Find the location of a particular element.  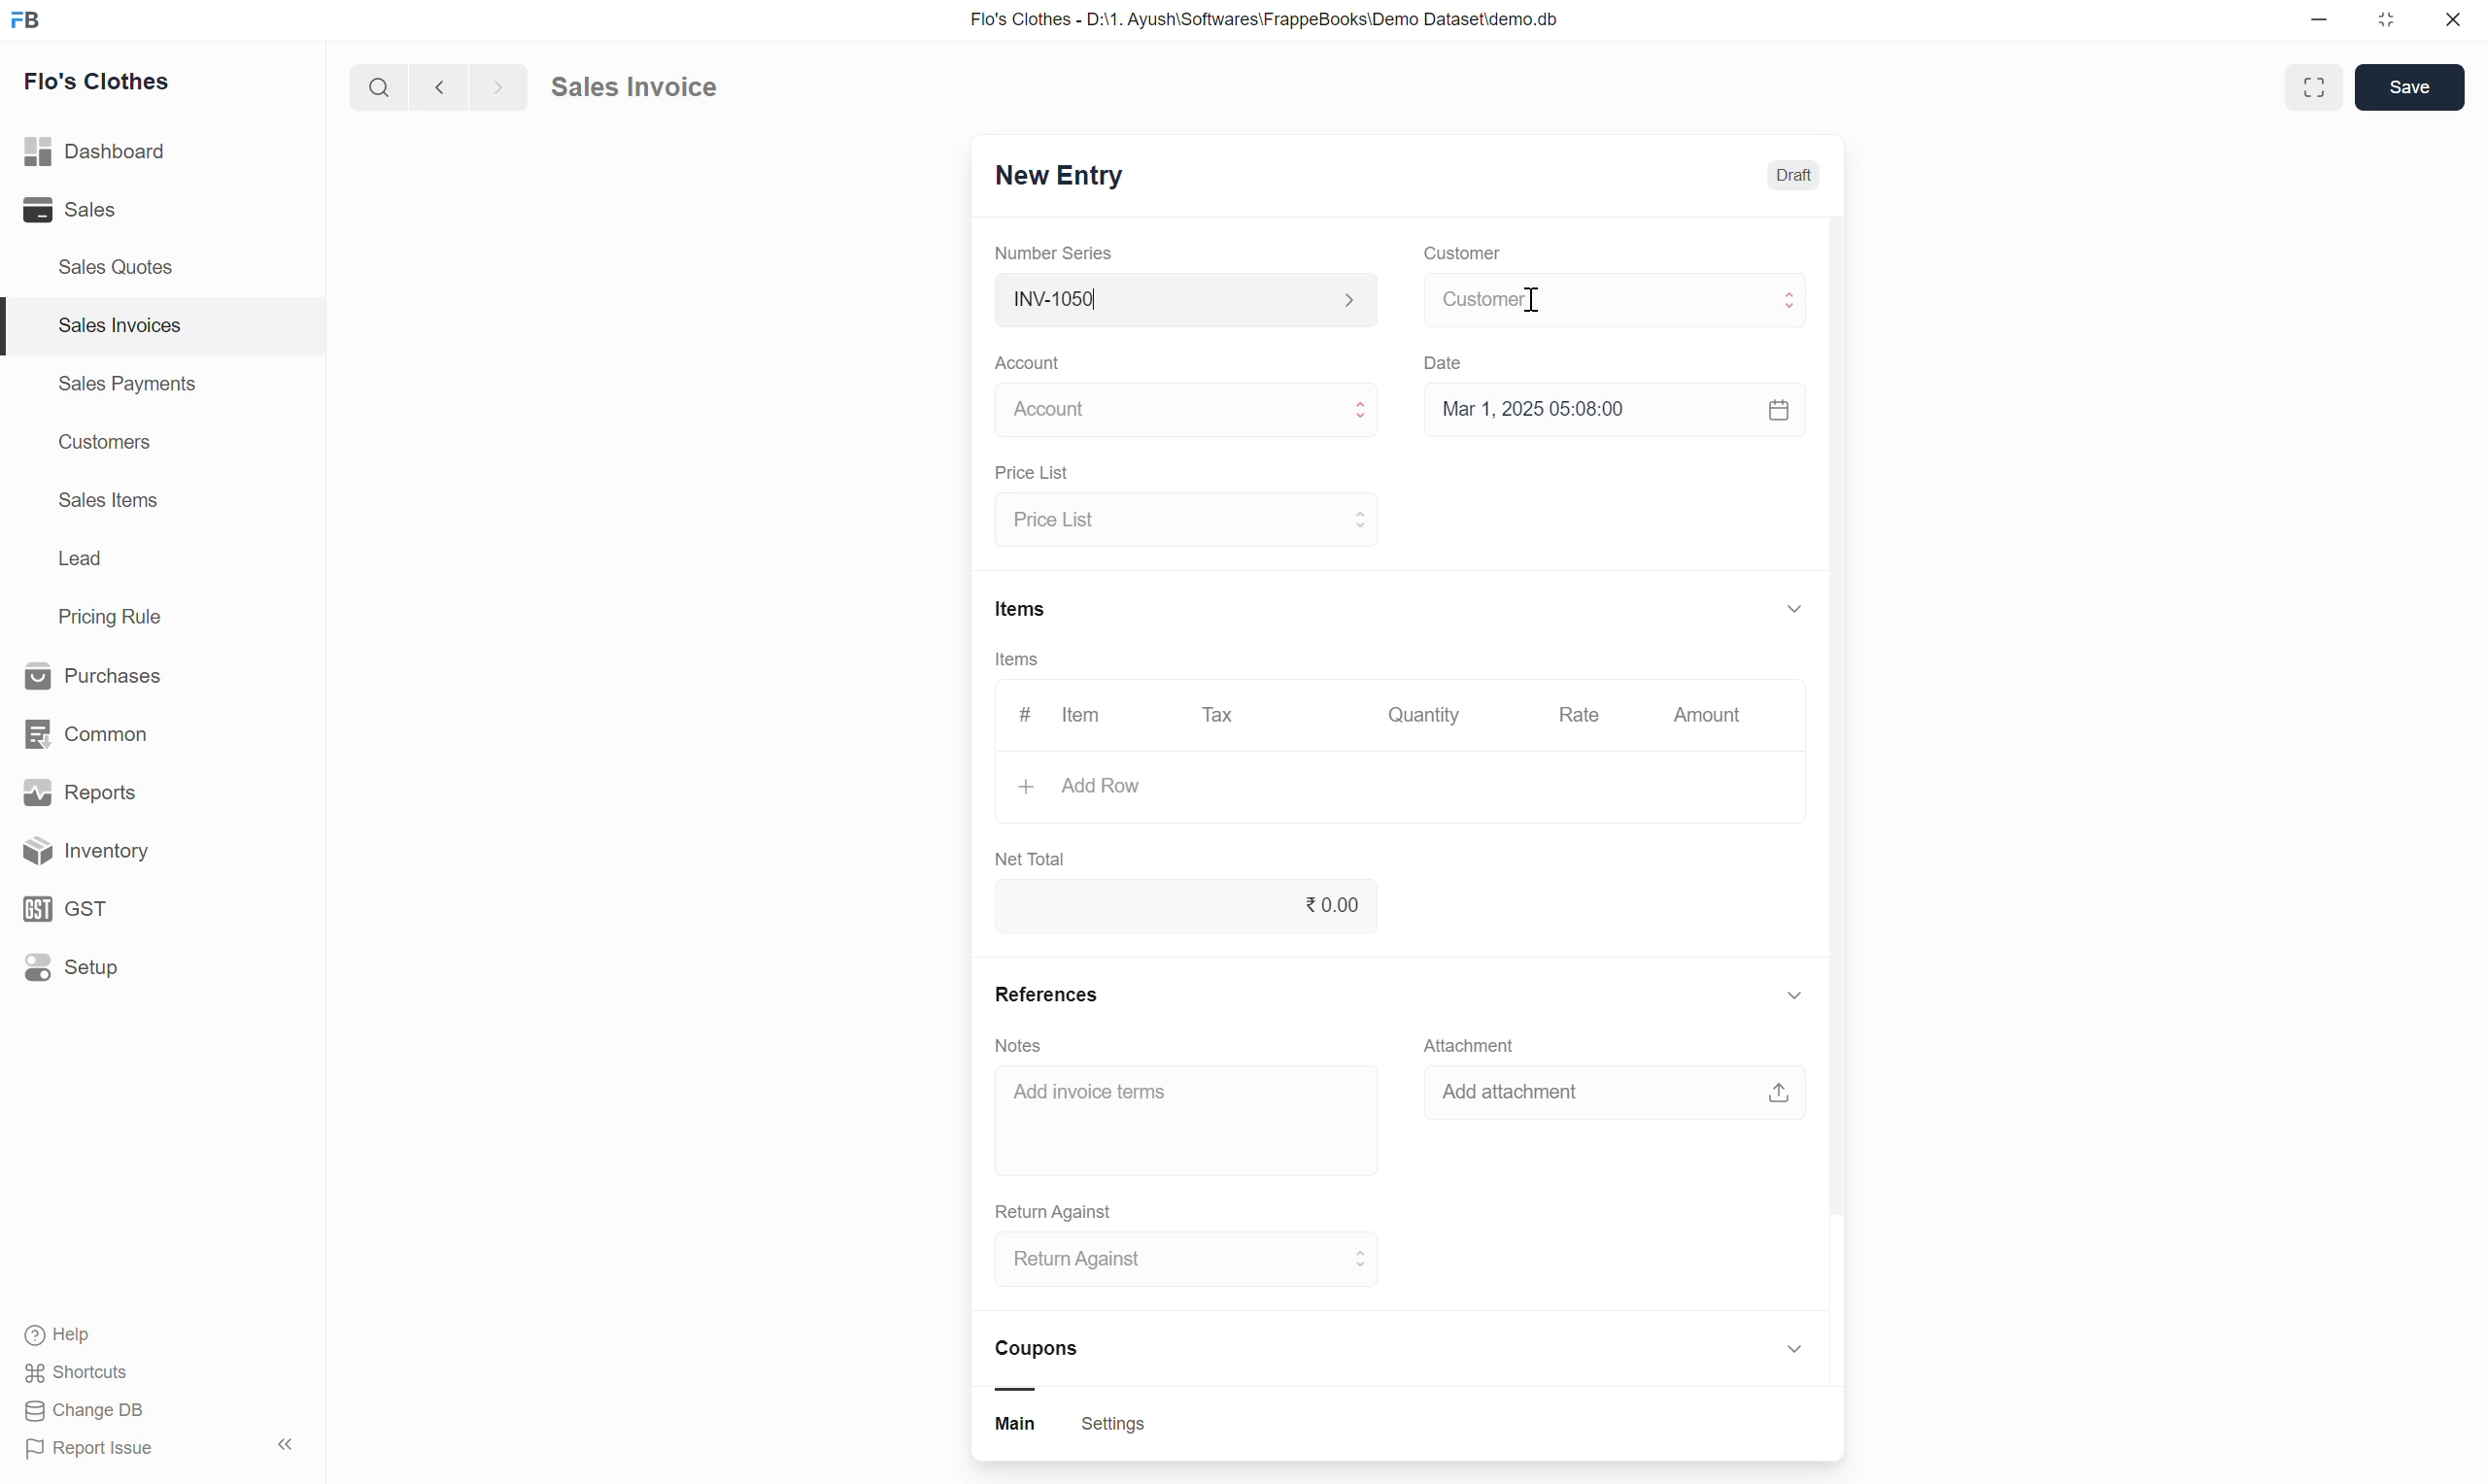

Coupons is located at coordinates (1048, 1363).